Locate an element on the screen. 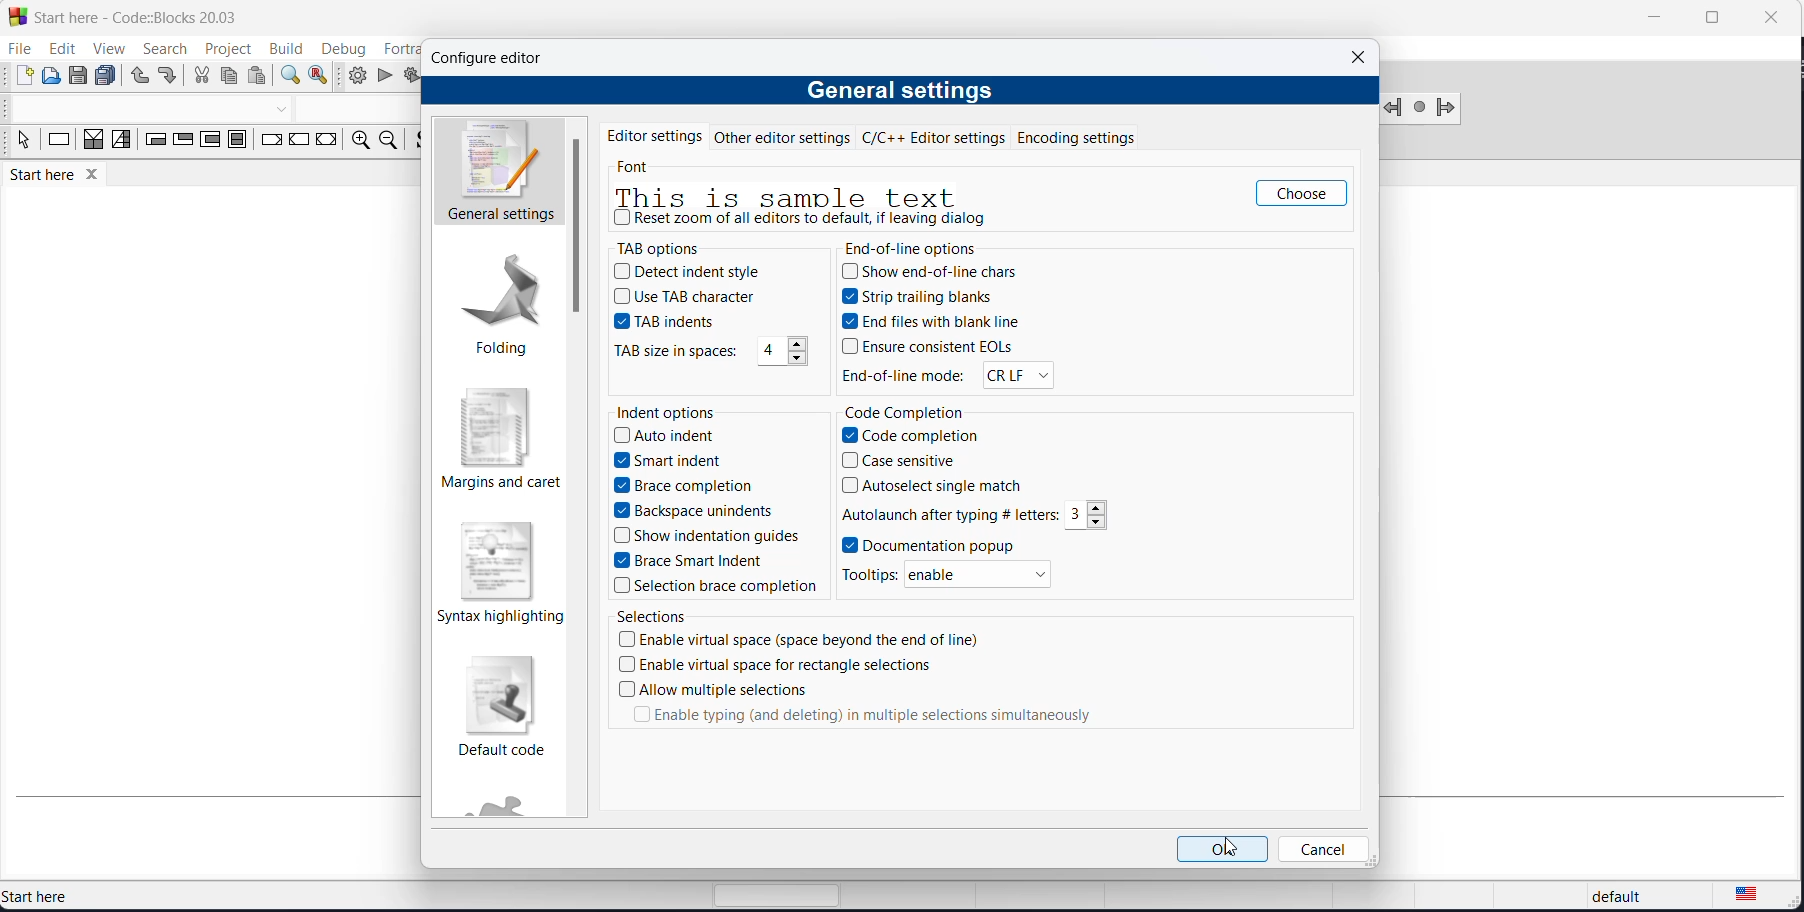 This screenshot has width=1804, height=912. selections is located at coordinates (658, 617).